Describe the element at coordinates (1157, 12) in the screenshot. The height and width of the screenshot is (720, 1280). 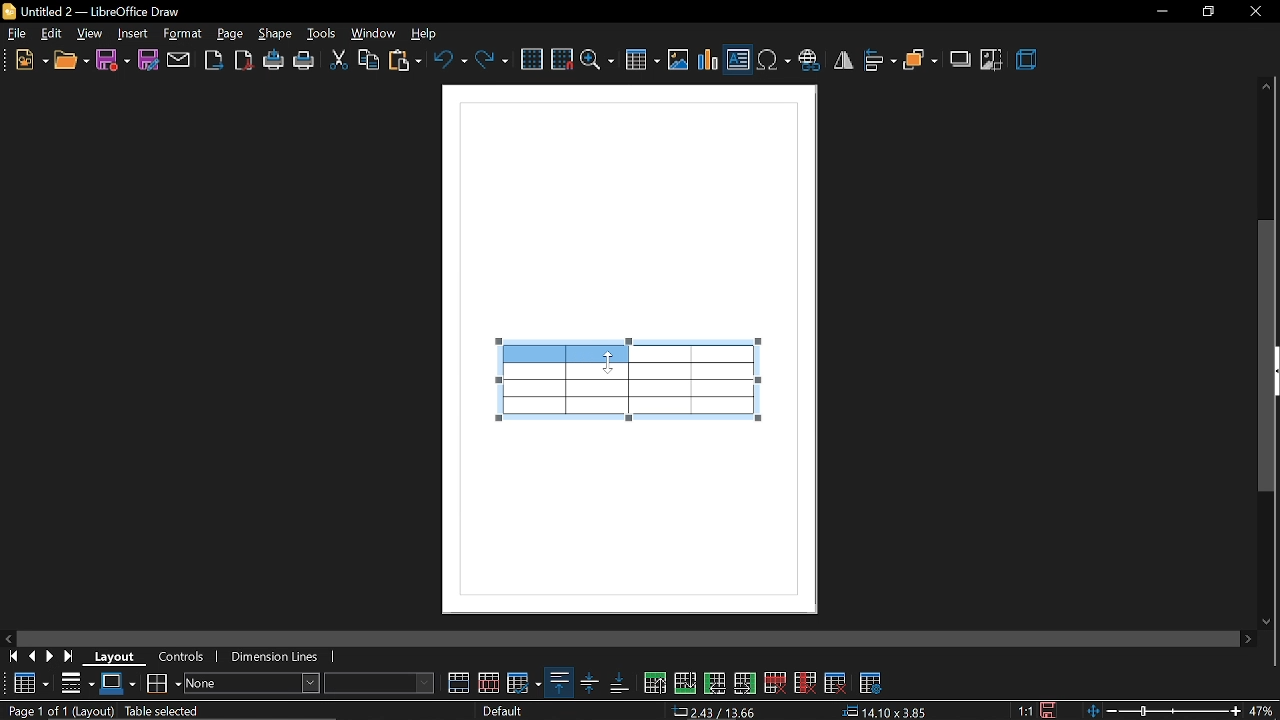
I see `Minimize` at that location.